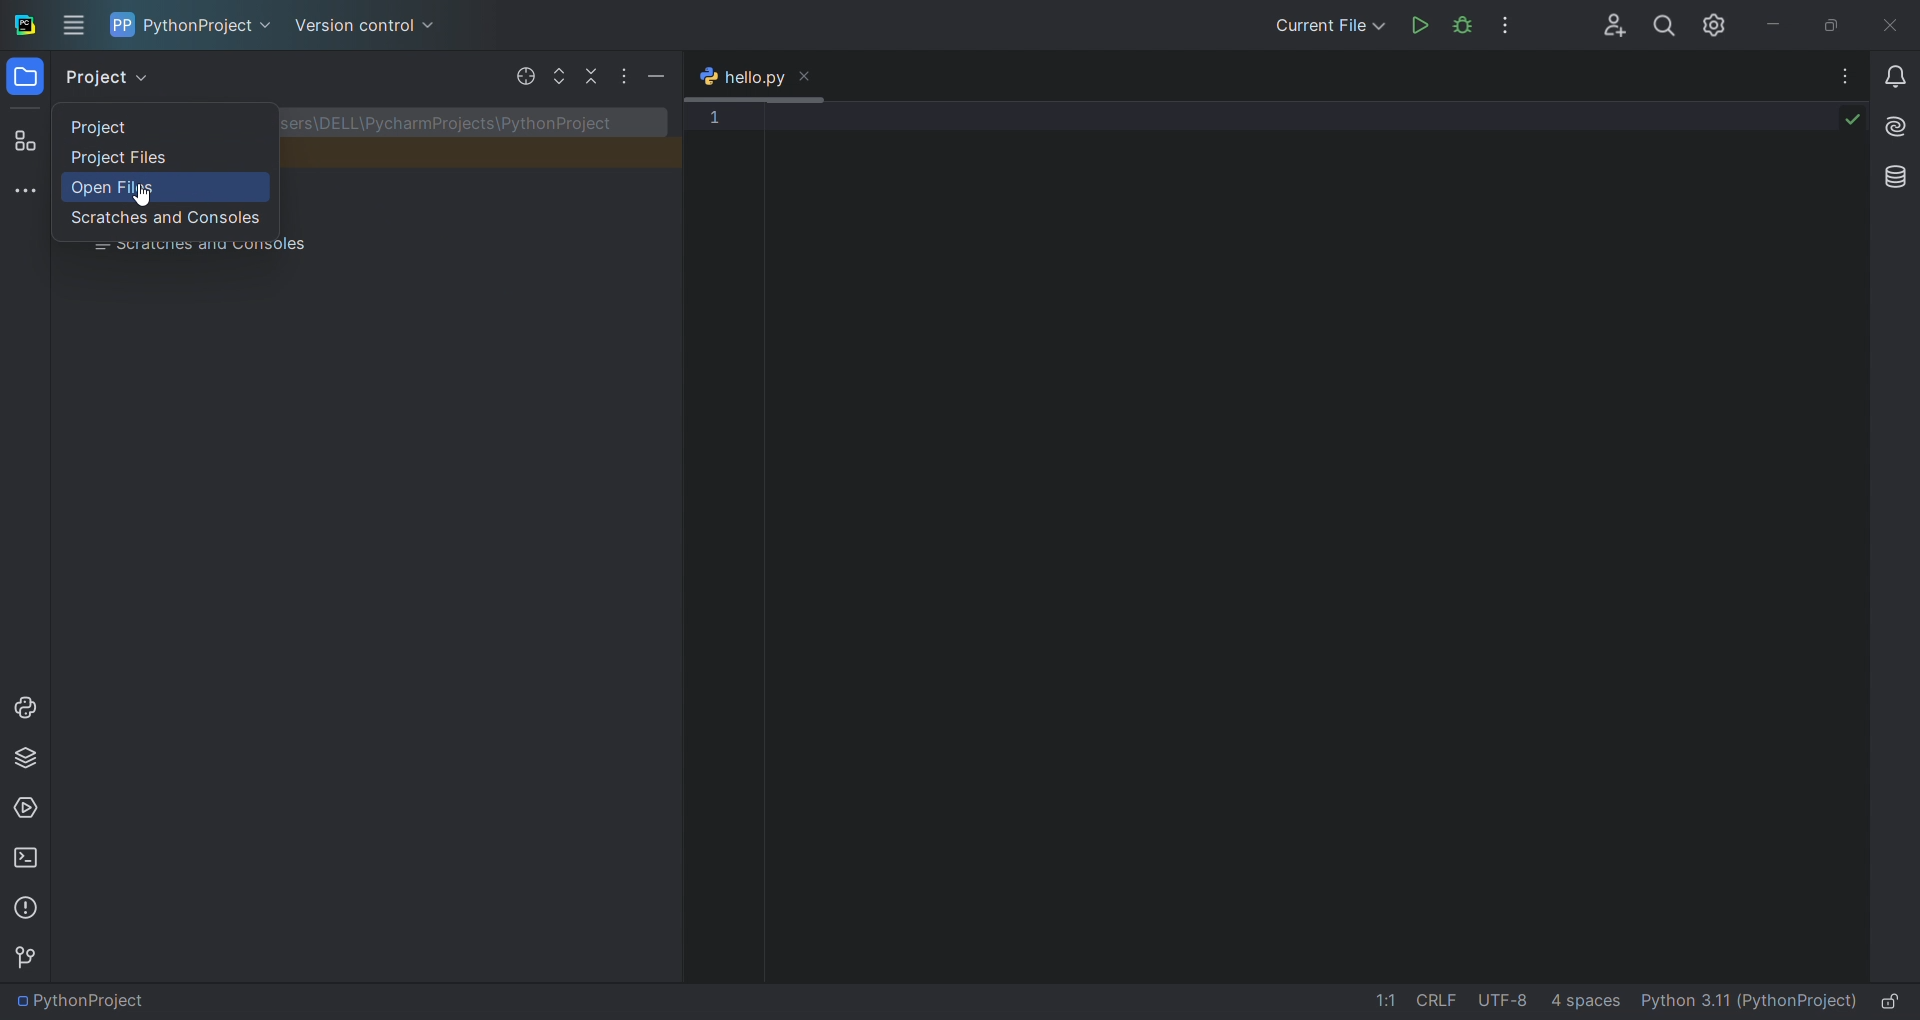 Image resolution: width=1920 pixels, height=1020 pixels. I want to click on project, so click(146, 125).